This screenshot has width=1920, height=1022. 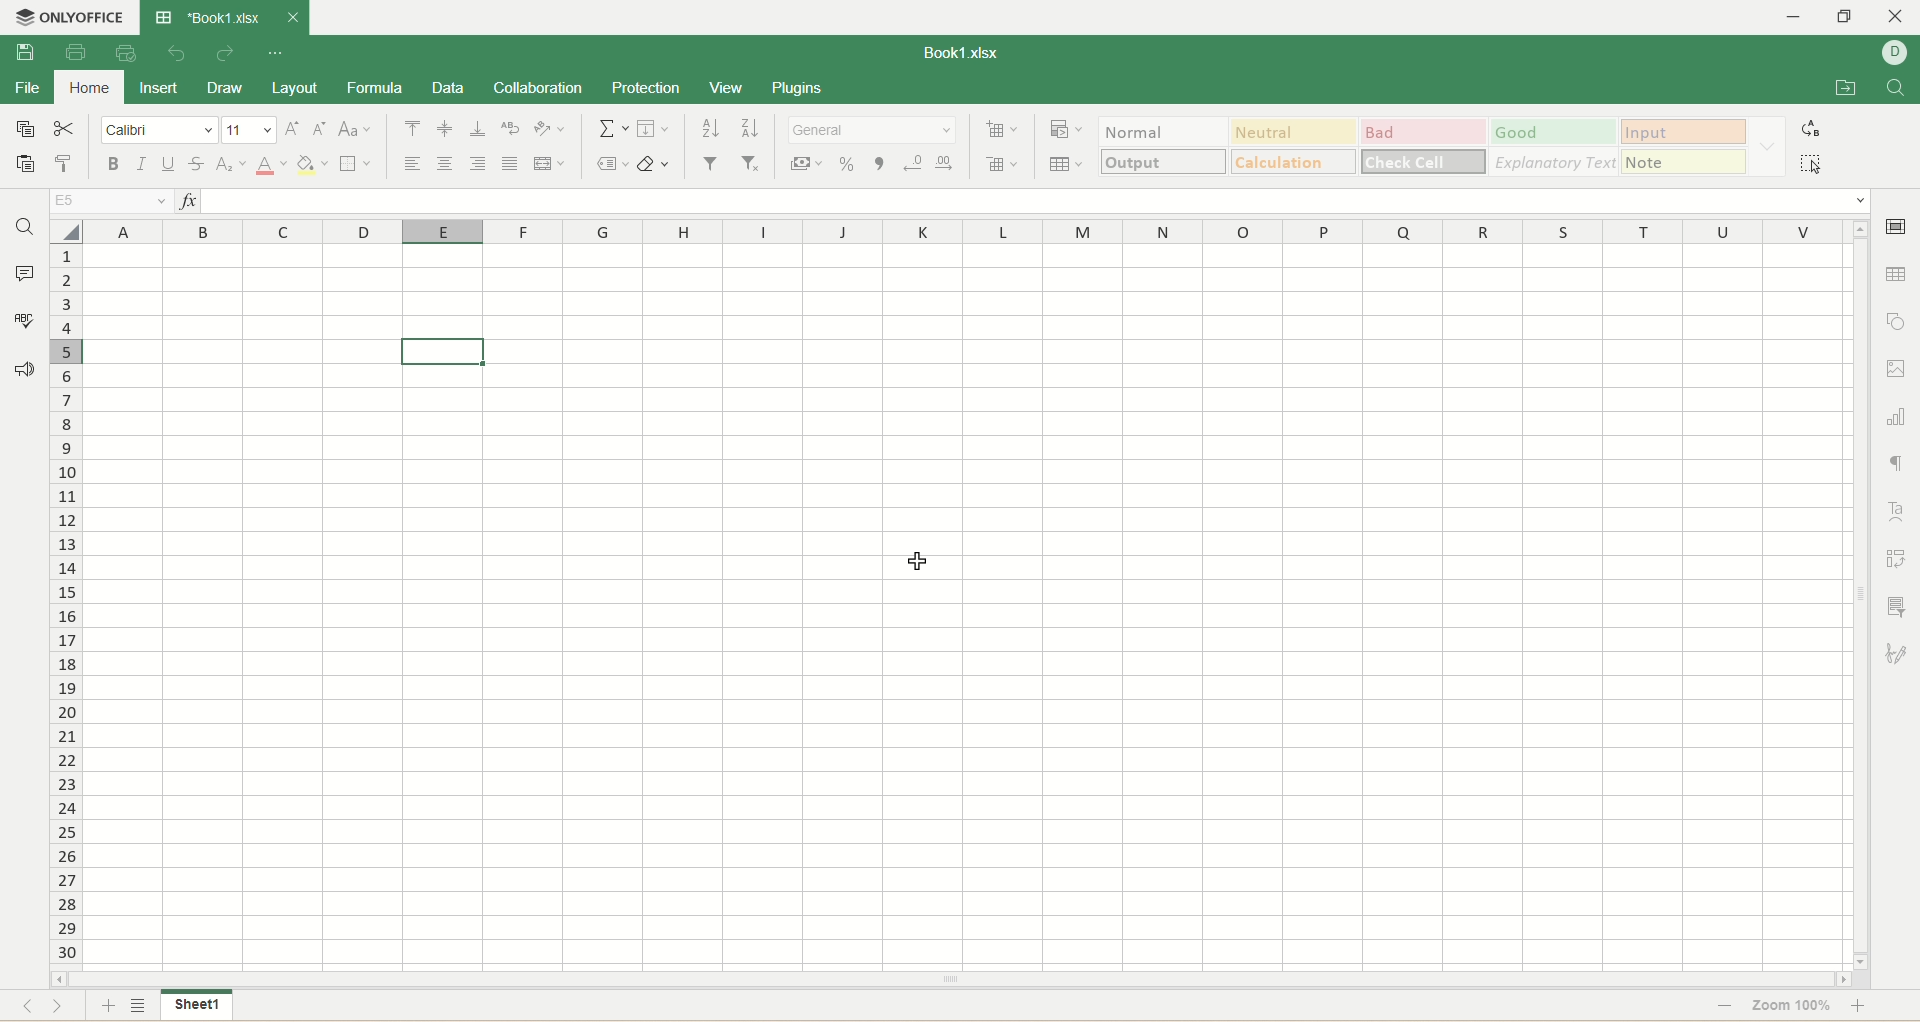 I want to click on pivot settings, so click(x=1898, y=558).